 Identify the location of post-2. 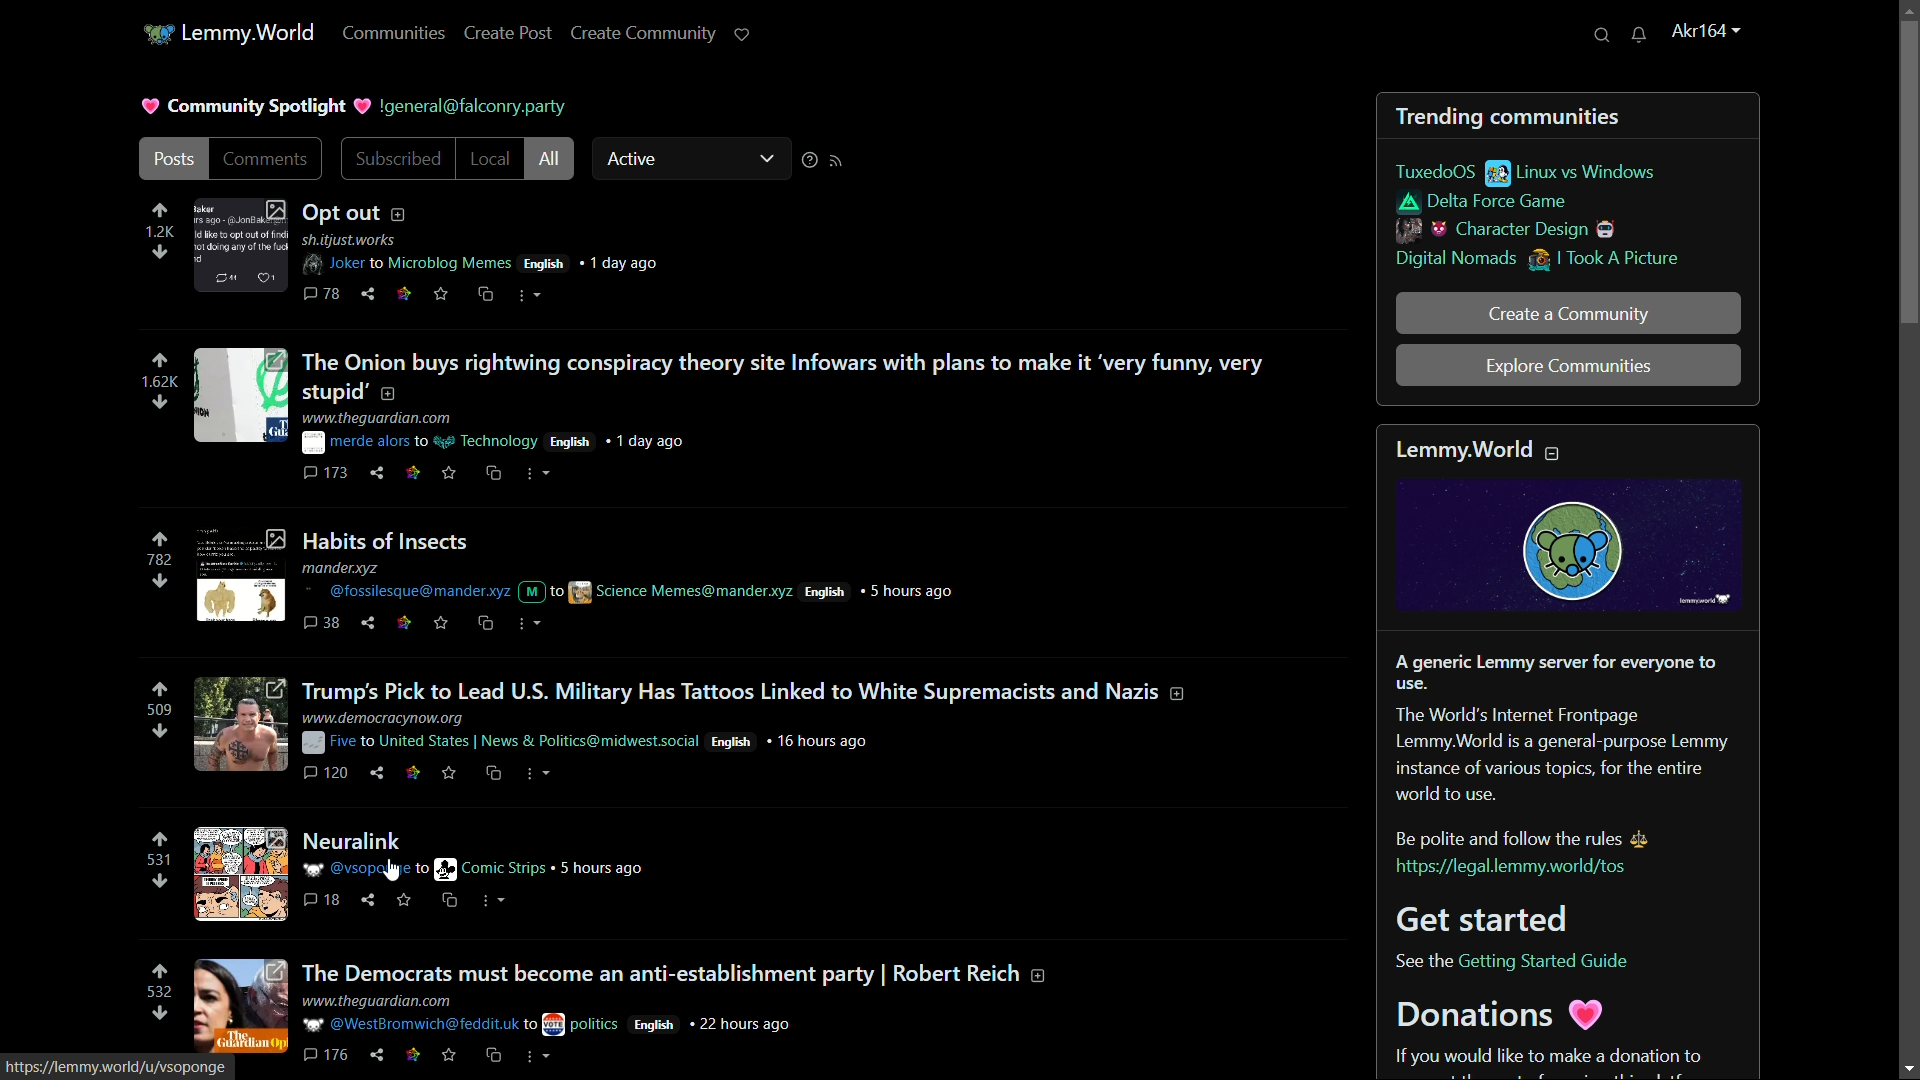
(793, 398).